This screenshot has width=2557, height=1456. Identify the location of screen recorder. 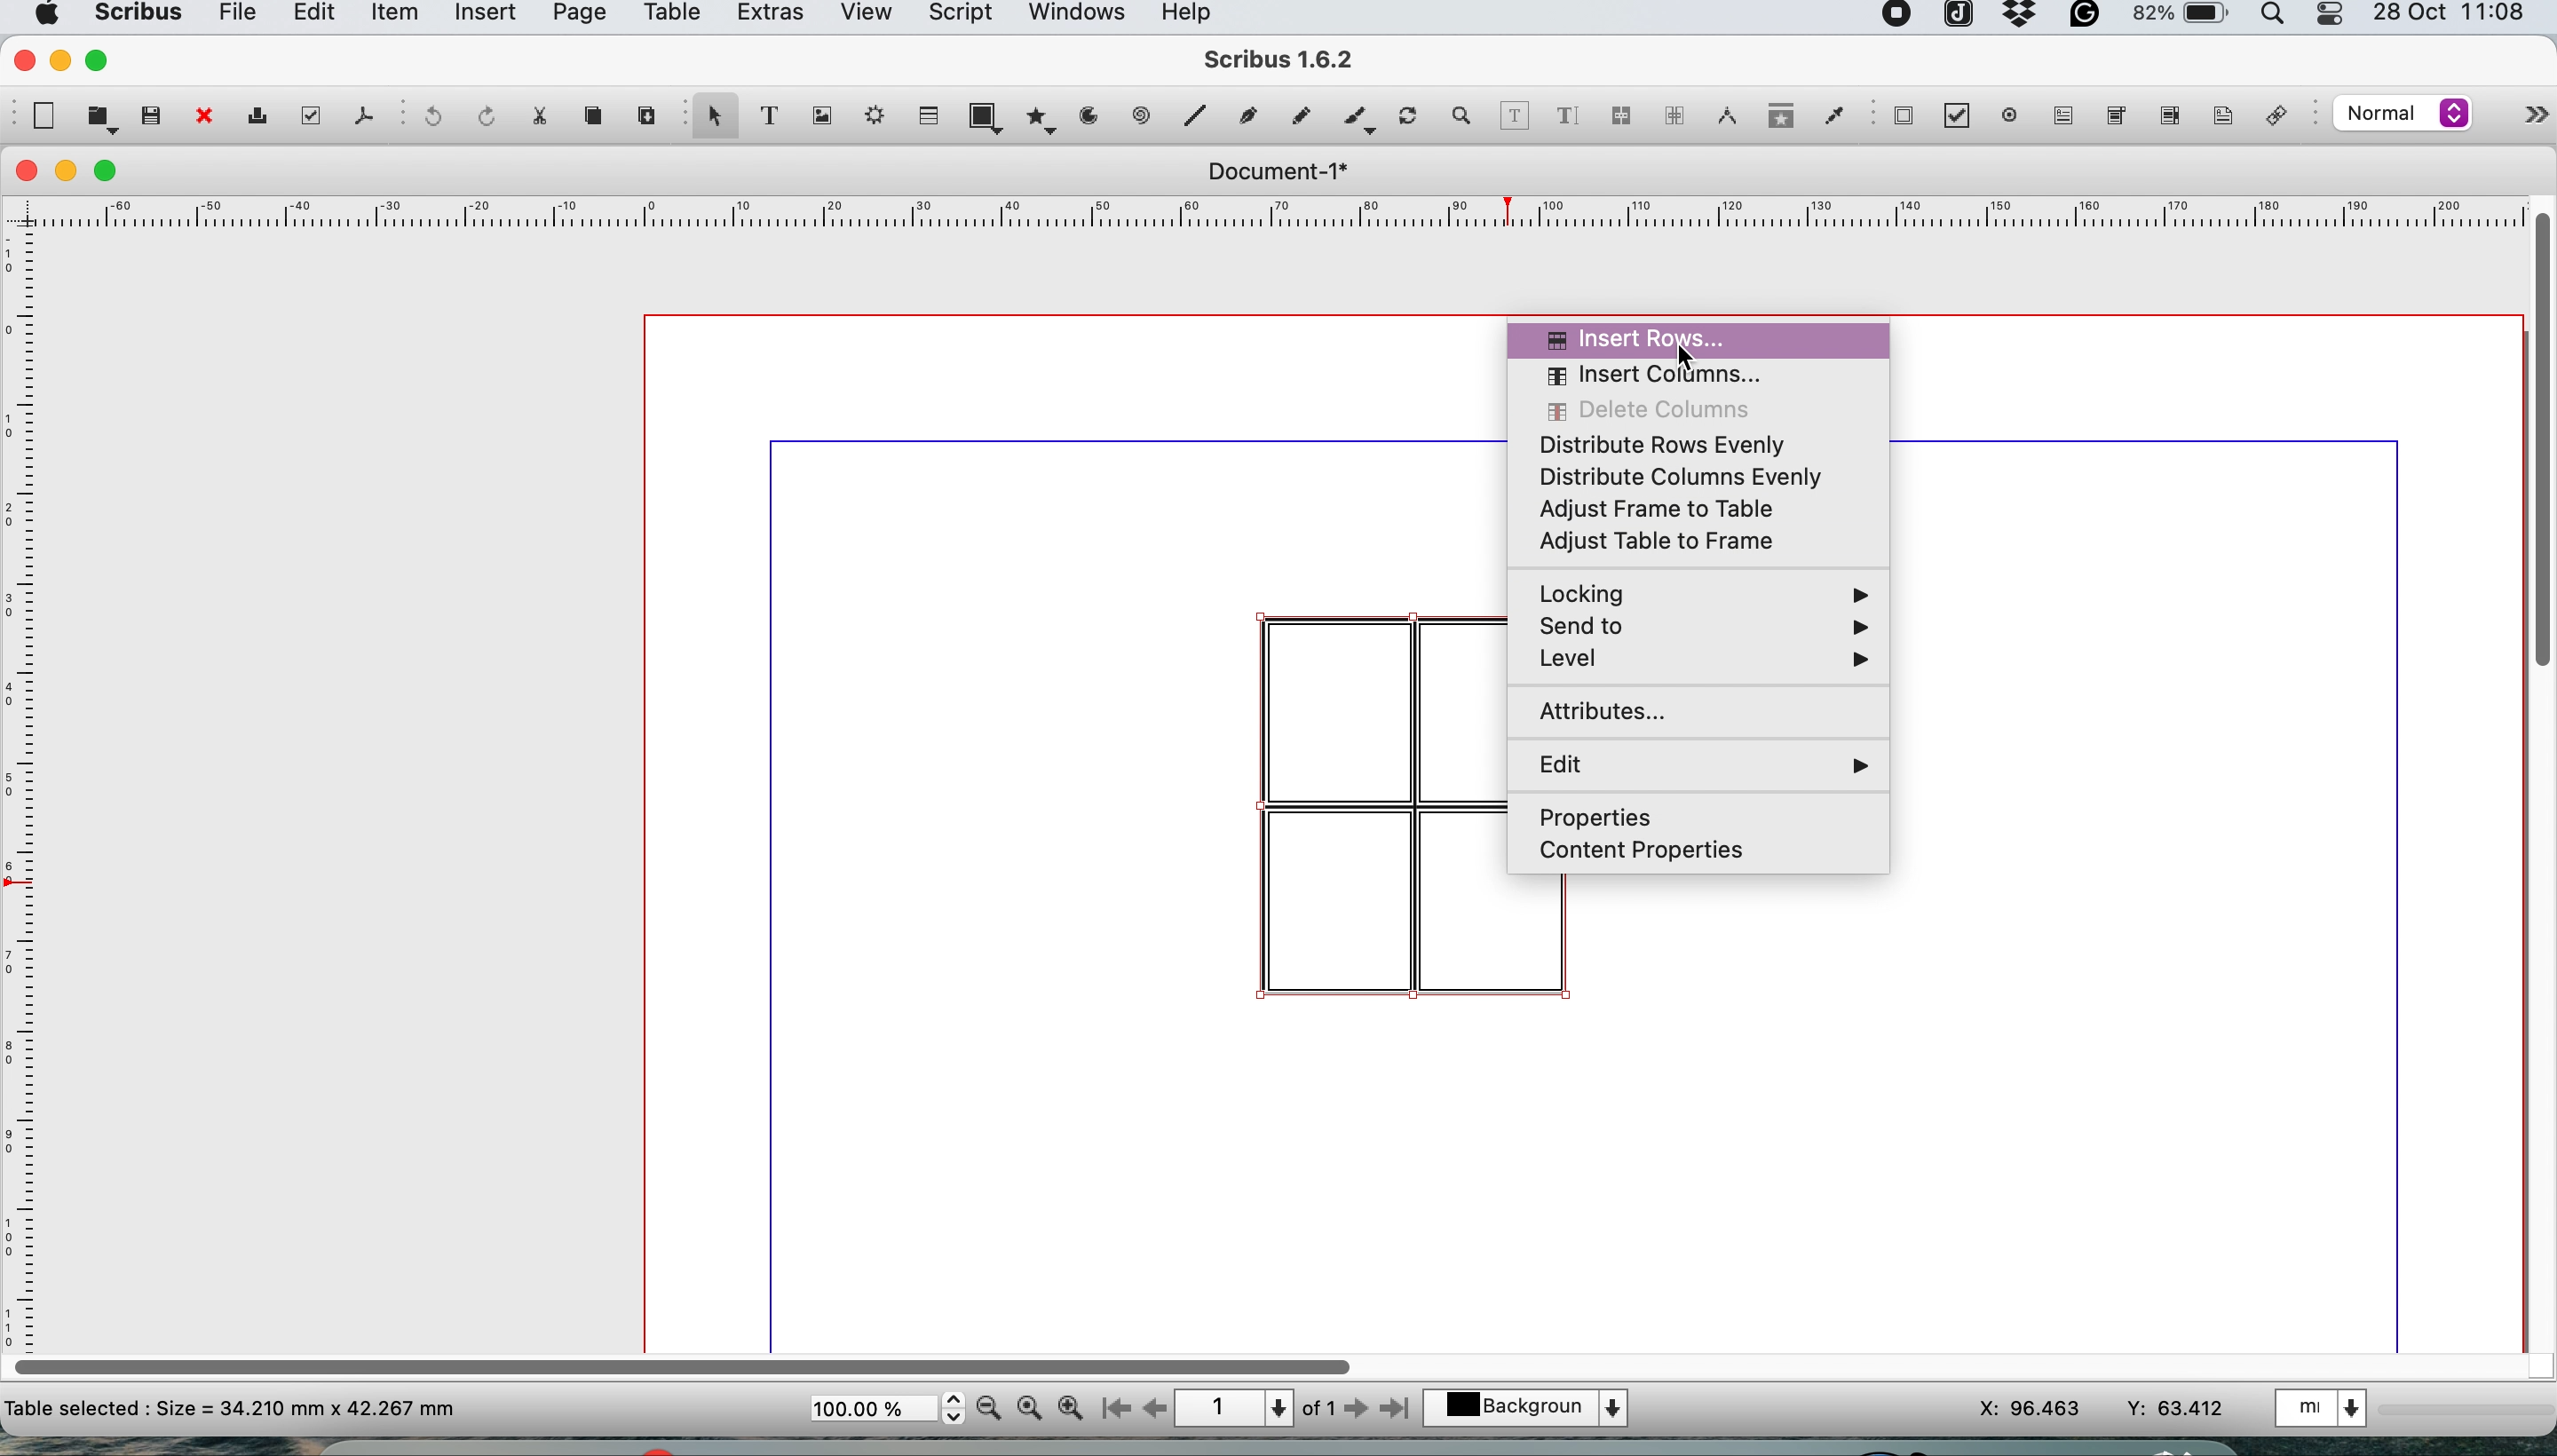
(1898, 17).